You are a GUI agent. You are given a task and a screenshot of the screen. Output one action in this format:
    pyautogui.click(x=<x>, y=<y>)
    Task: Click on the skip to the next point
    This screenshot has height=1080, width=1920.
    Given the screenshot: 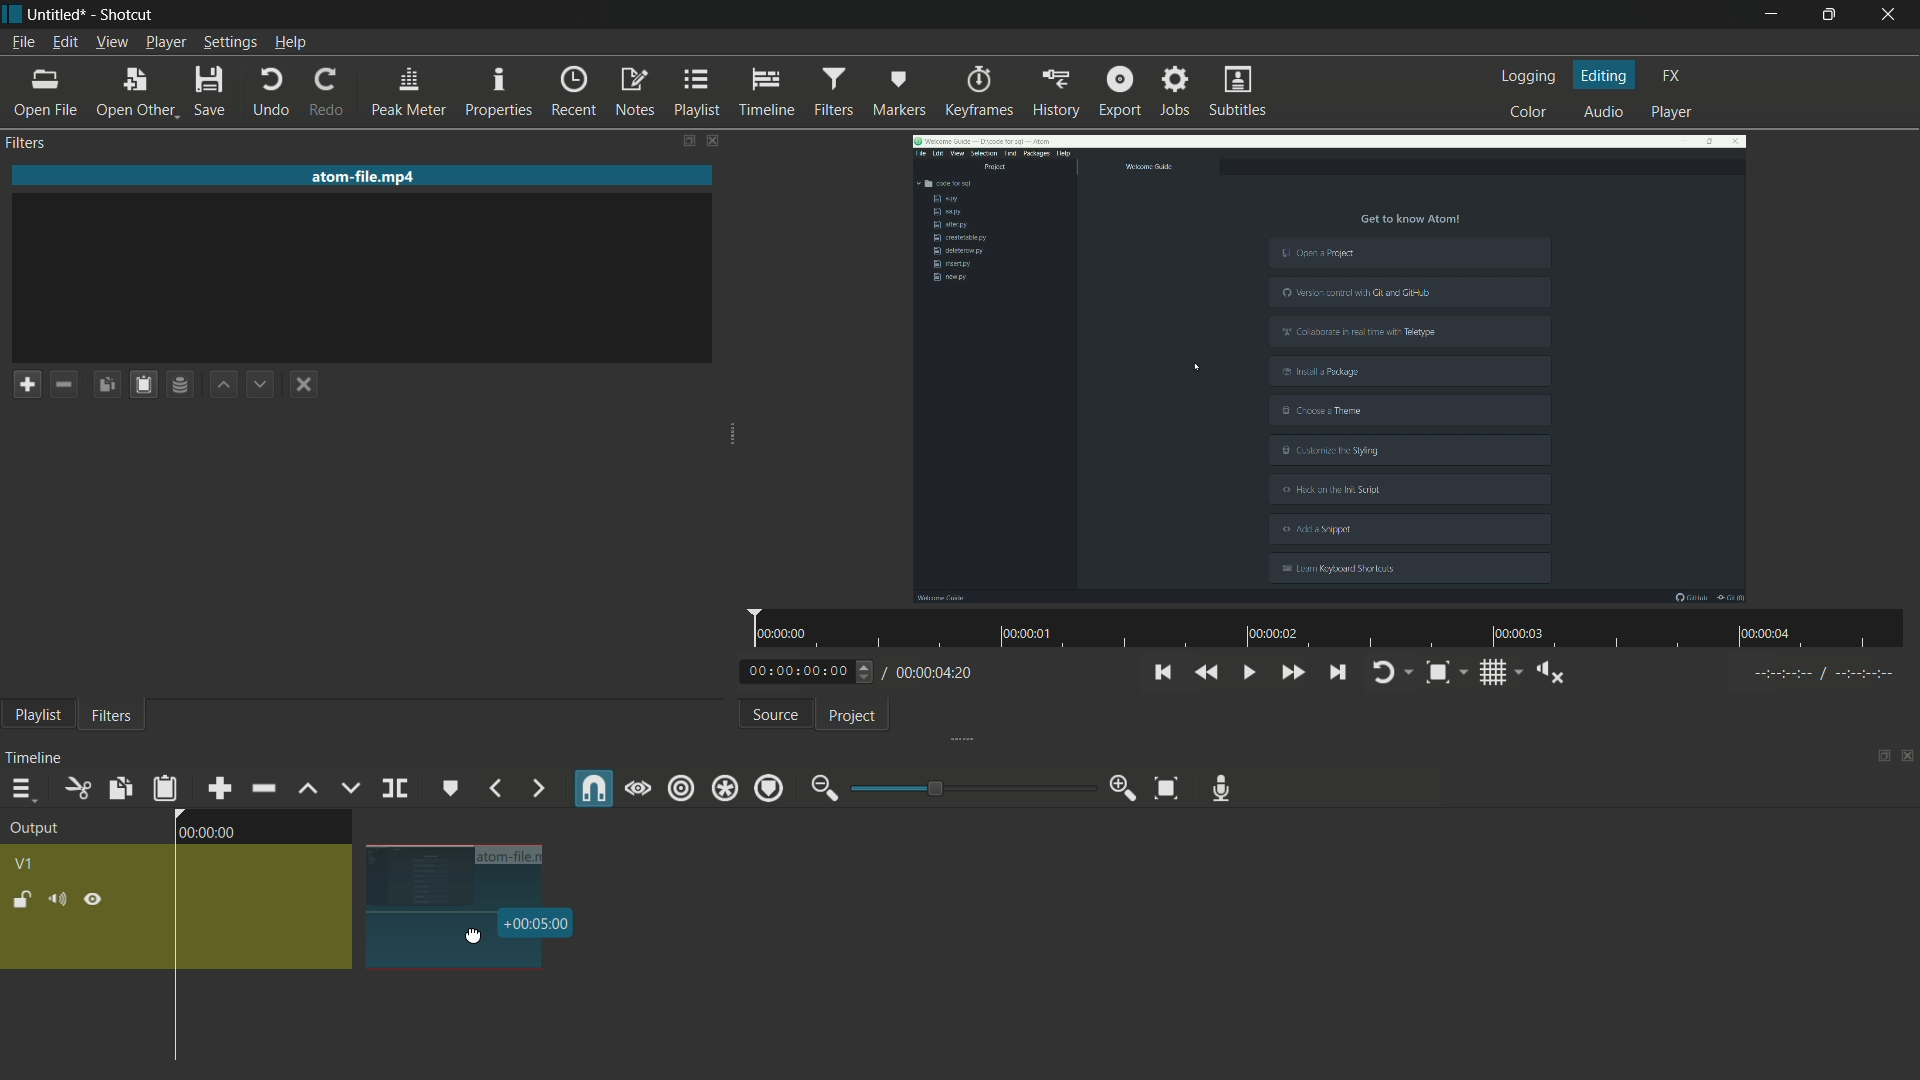 What is the action you would take?
    pyautogui.click(x=1337, y=672)
    